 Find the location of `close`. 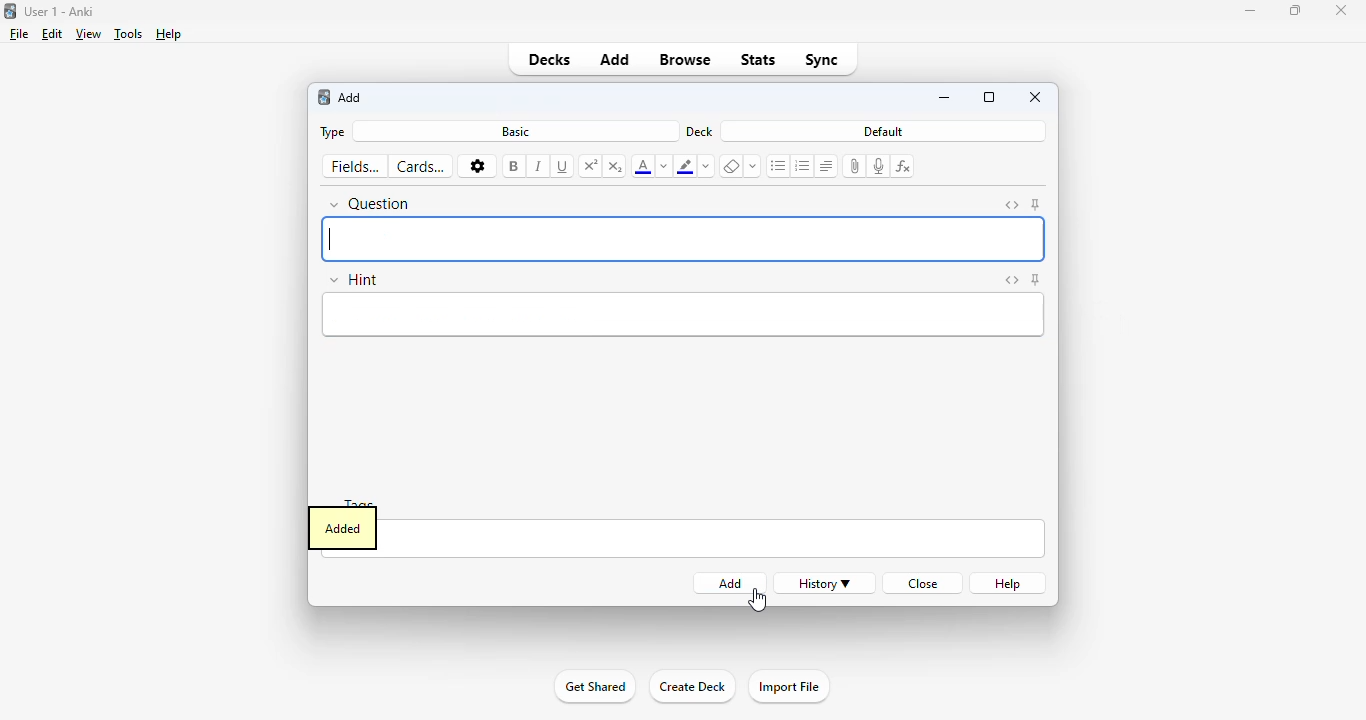

close is located at coordinates (1036, 97).